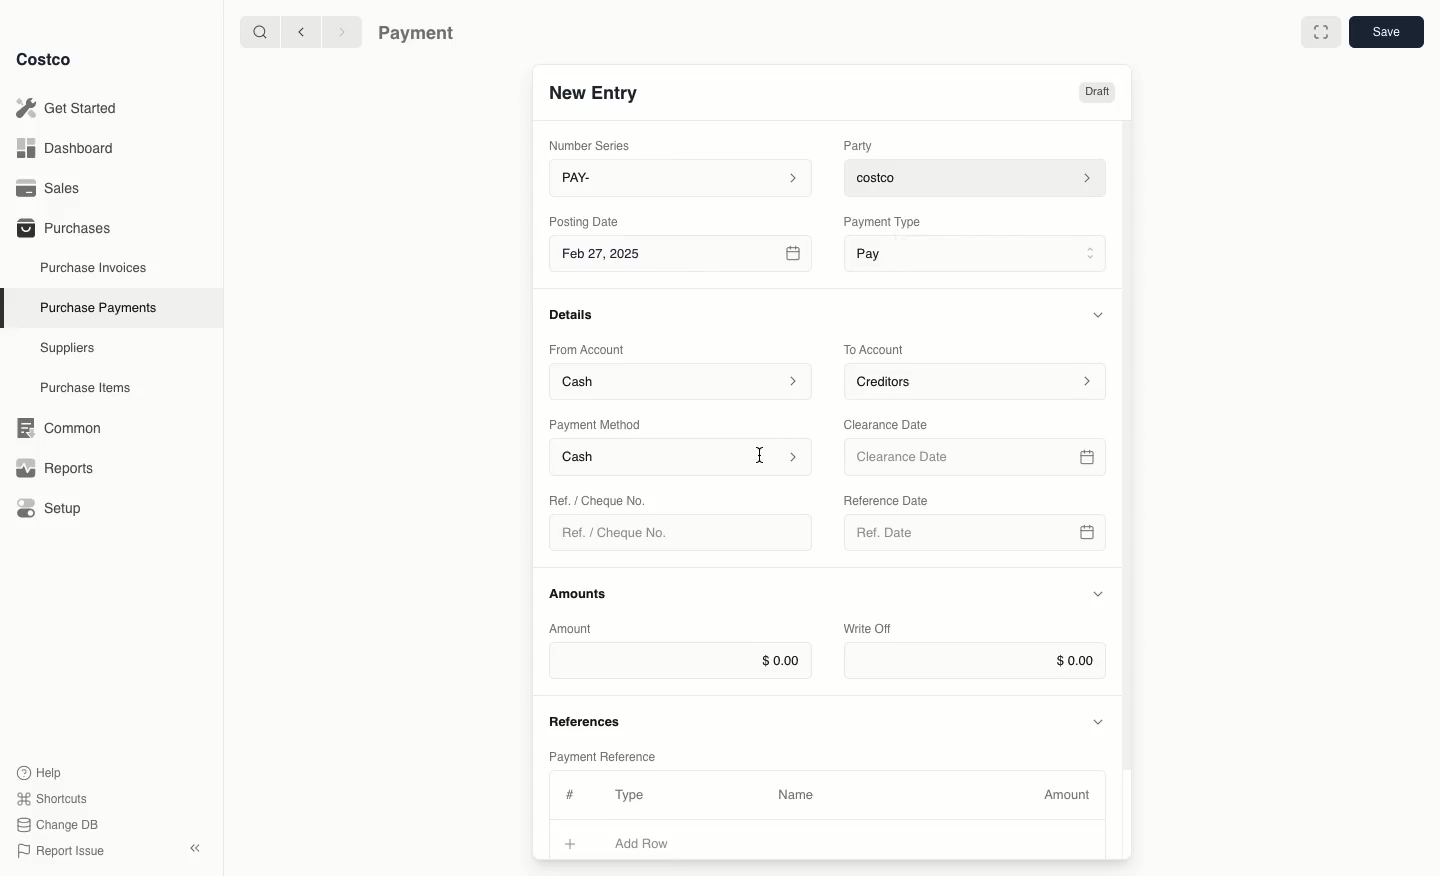 This screenshot has height=876, width=1440. What do you see at coordinates (597, 424) in the screenshot?
I see `Payment Method` at bounding box center [597, 424].